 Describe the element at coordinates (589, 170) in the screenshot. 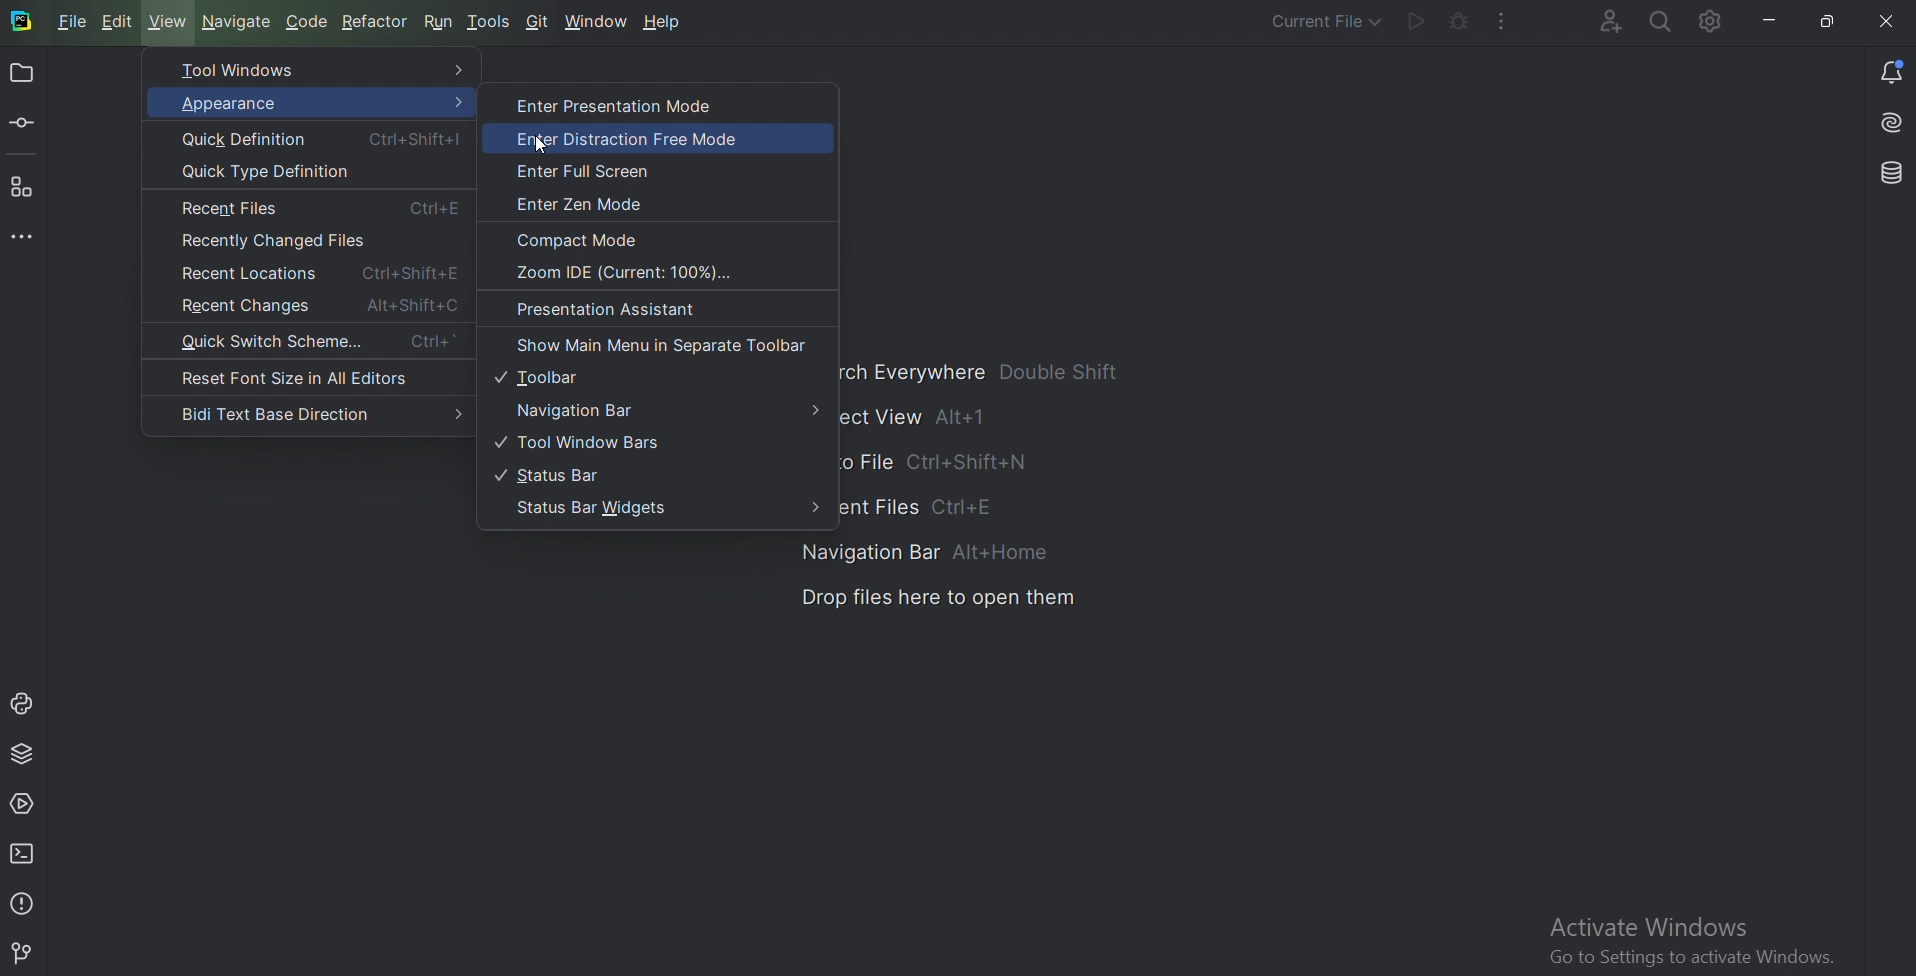

I see `Enter full screen` at that location.